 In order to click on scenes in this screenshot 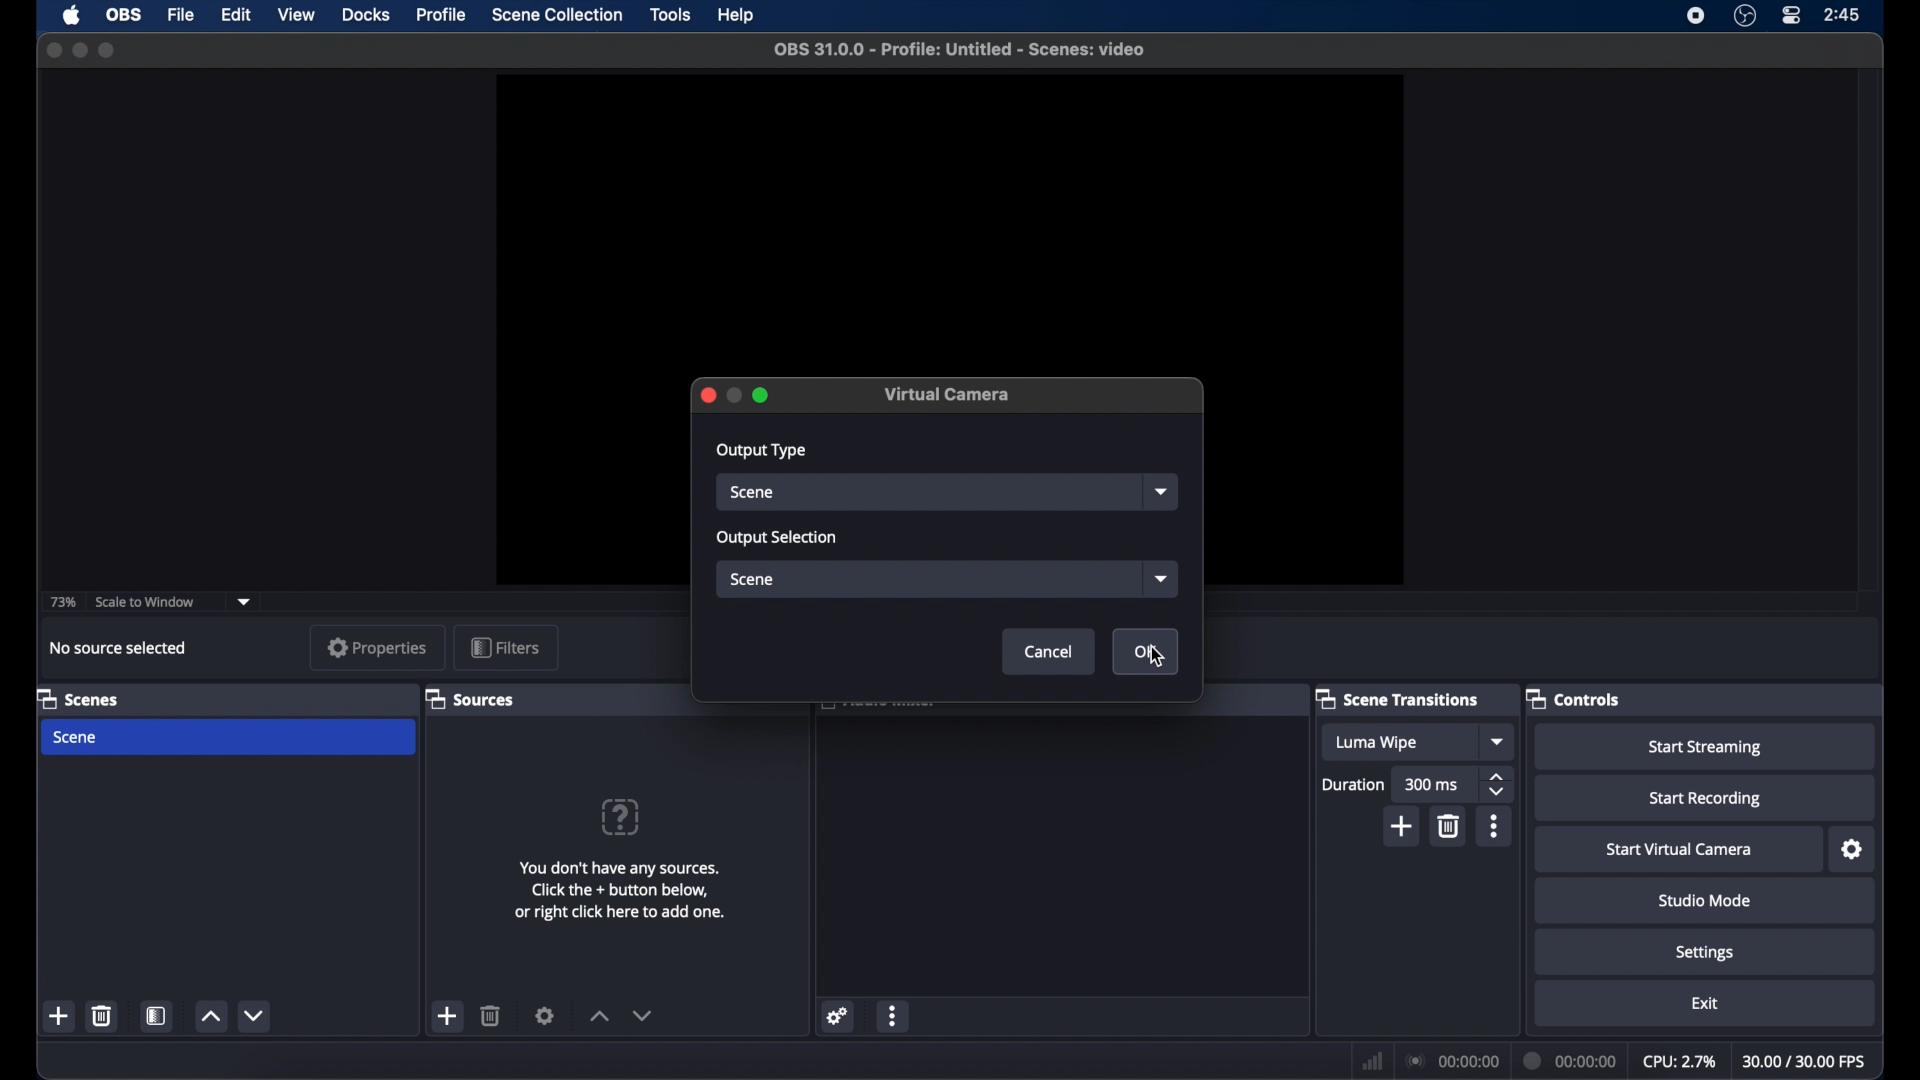, I will do `click(76, 698)`.